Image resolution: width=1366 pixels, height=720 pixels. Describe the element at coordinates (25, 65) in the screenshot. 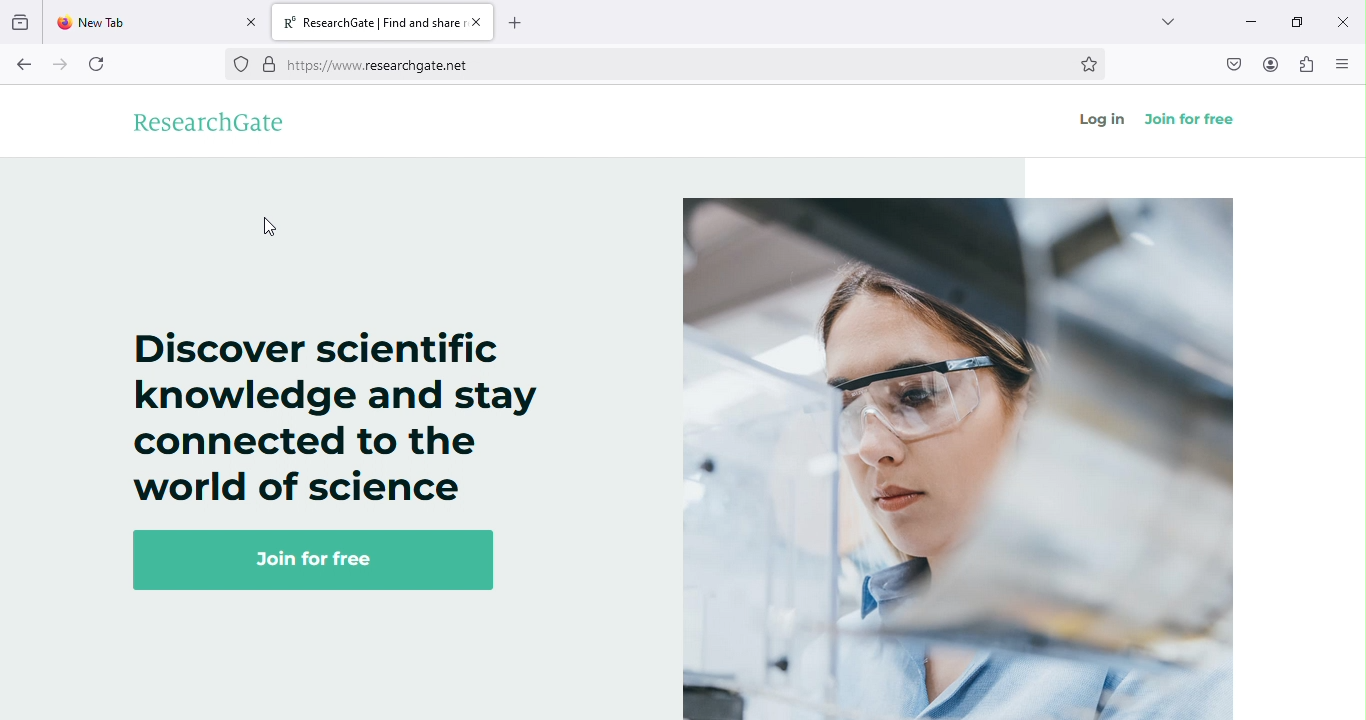

I see `back` at that location.